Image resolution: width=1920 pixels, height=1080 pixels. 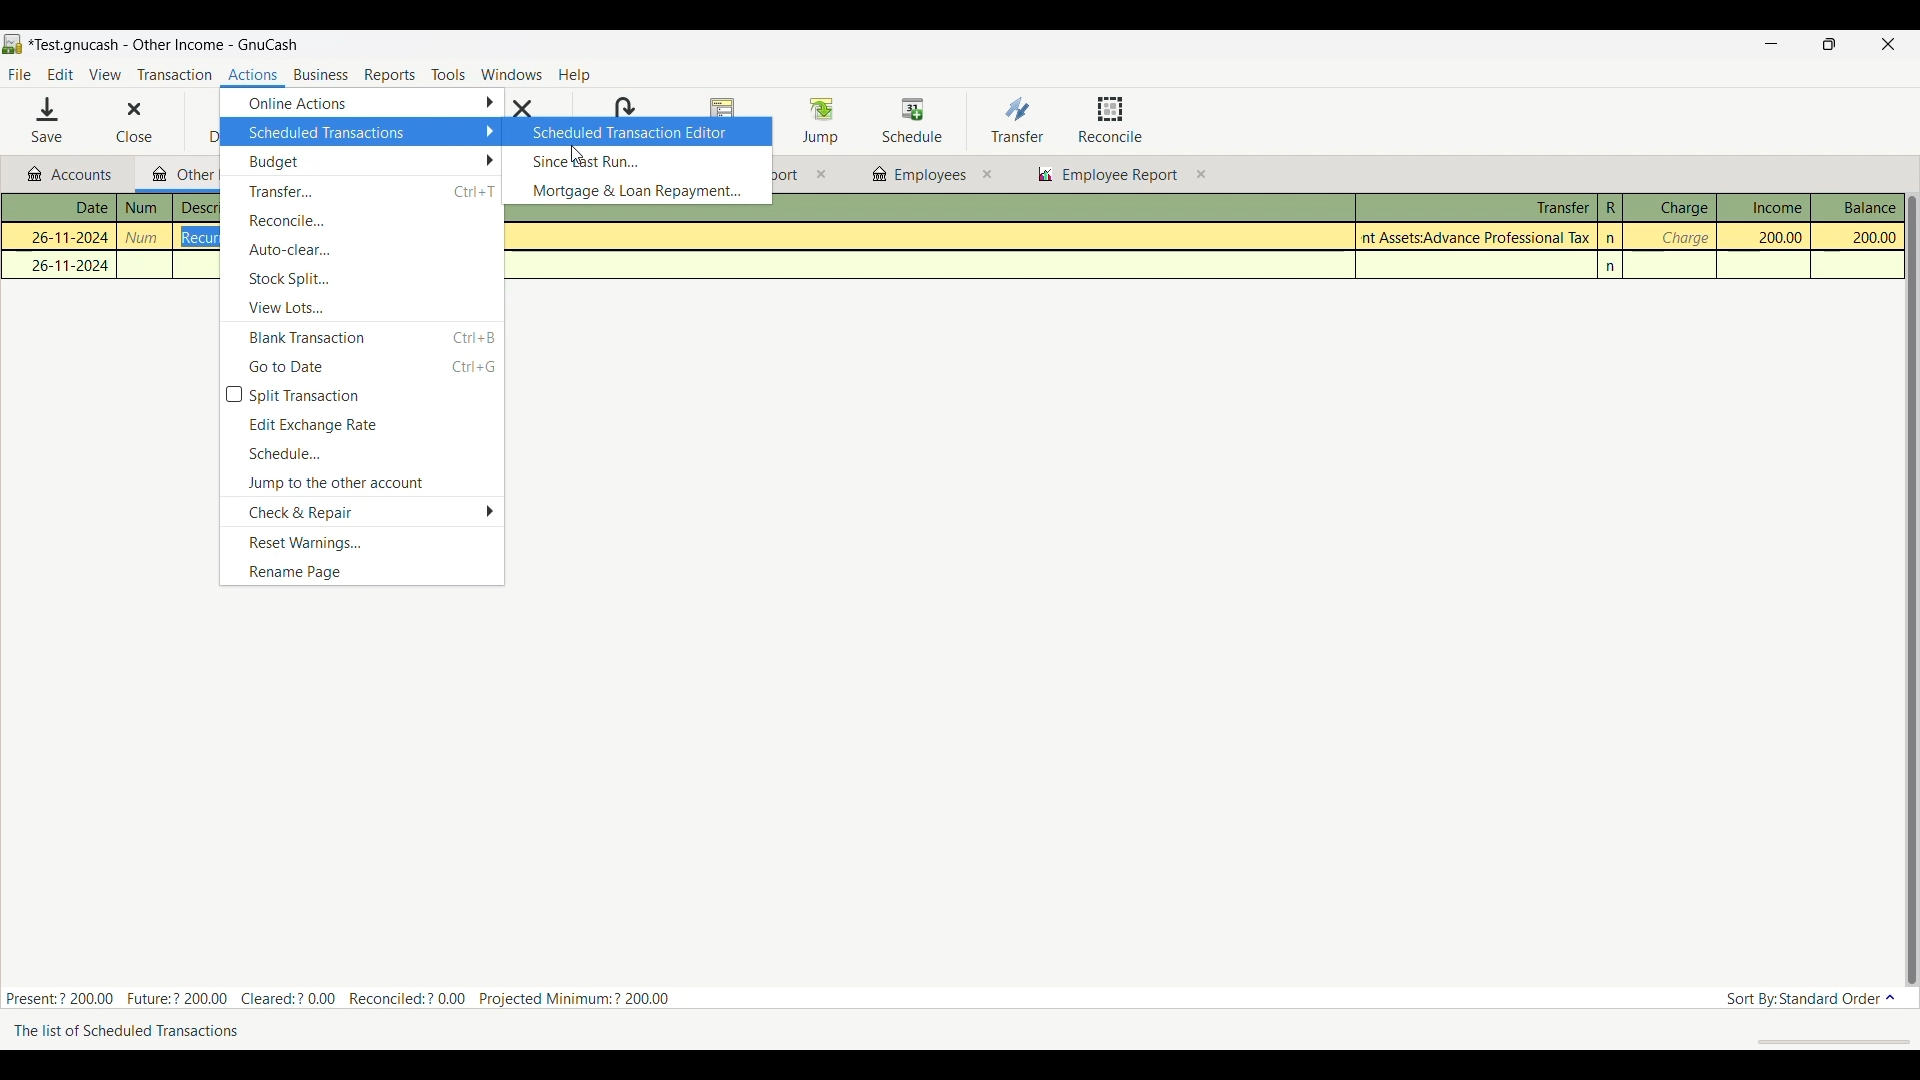 I want to click on Check and repair options, so click(x=362, y=513).